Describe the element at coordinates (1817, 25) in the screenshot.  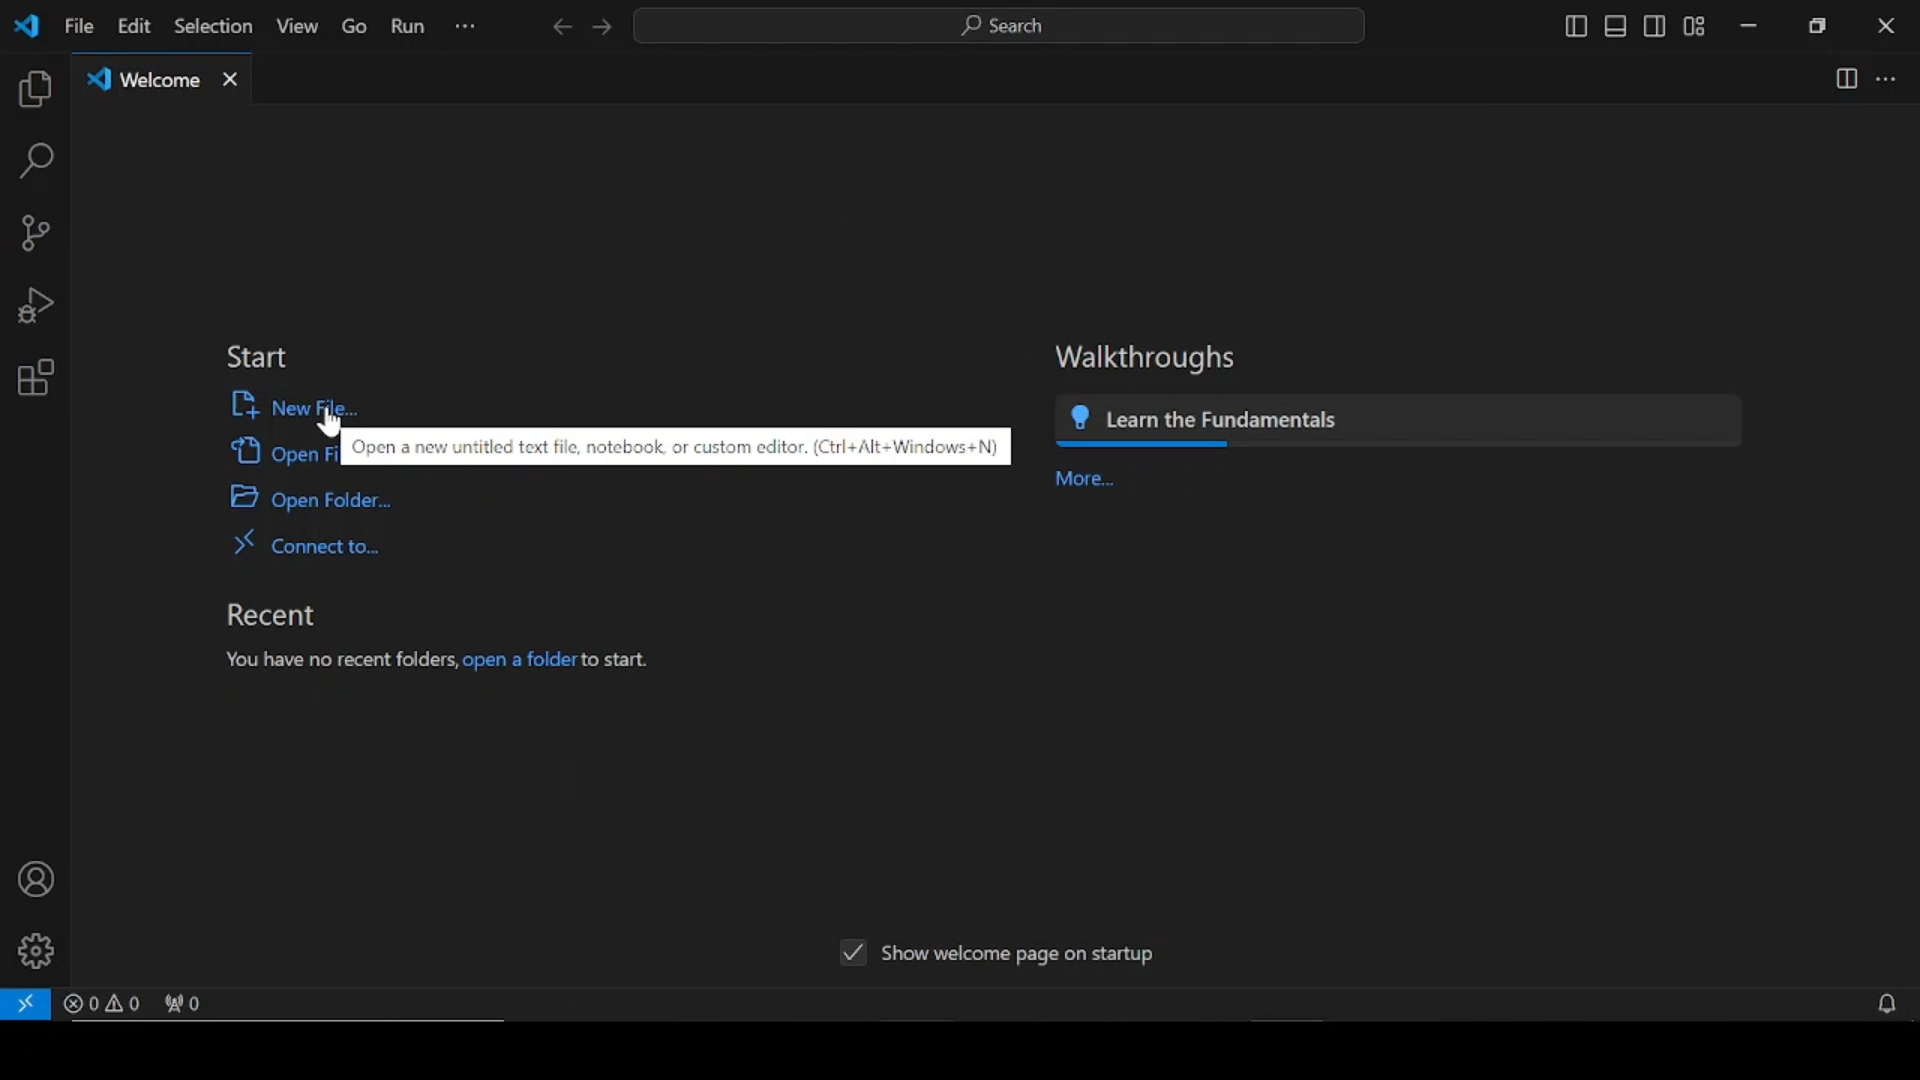
I see `restore down` at that location.